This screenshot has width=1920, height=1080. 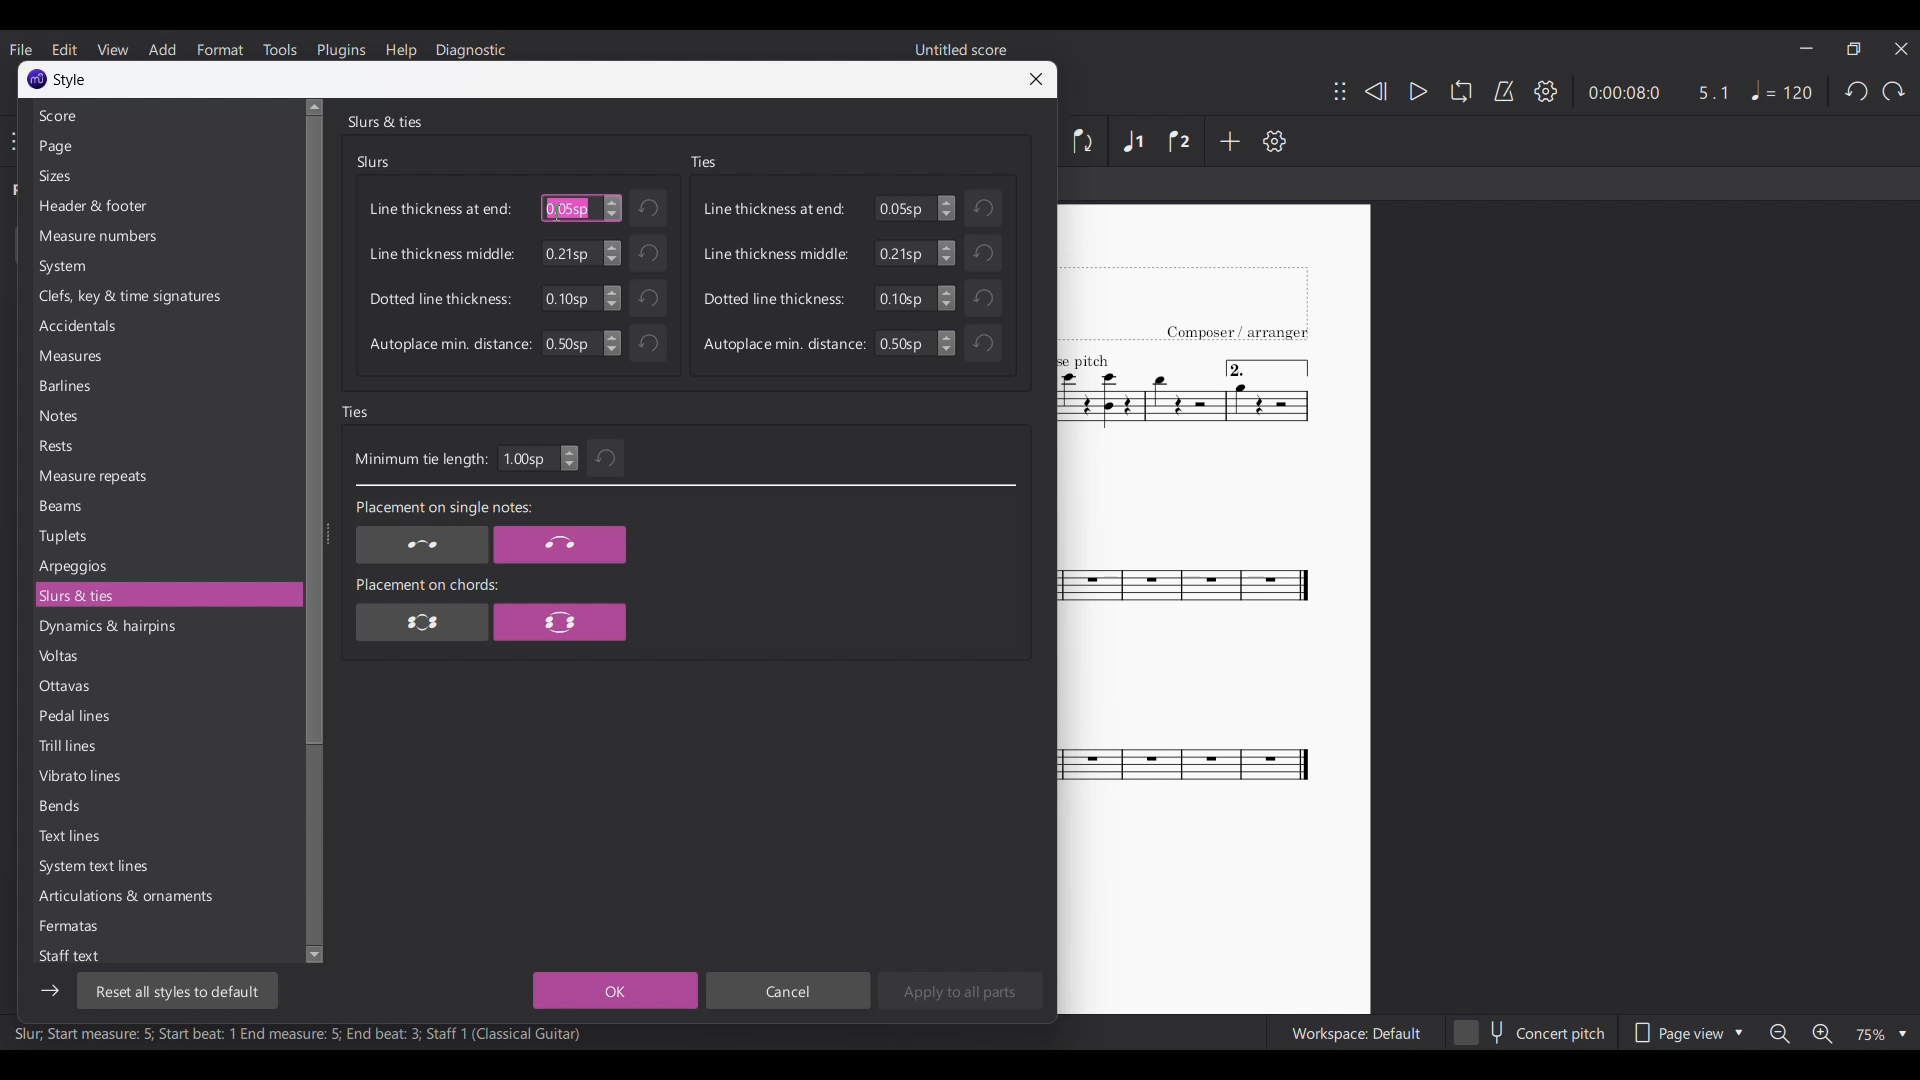 I want to click on Page view options, so click(x=1686, y=1032).